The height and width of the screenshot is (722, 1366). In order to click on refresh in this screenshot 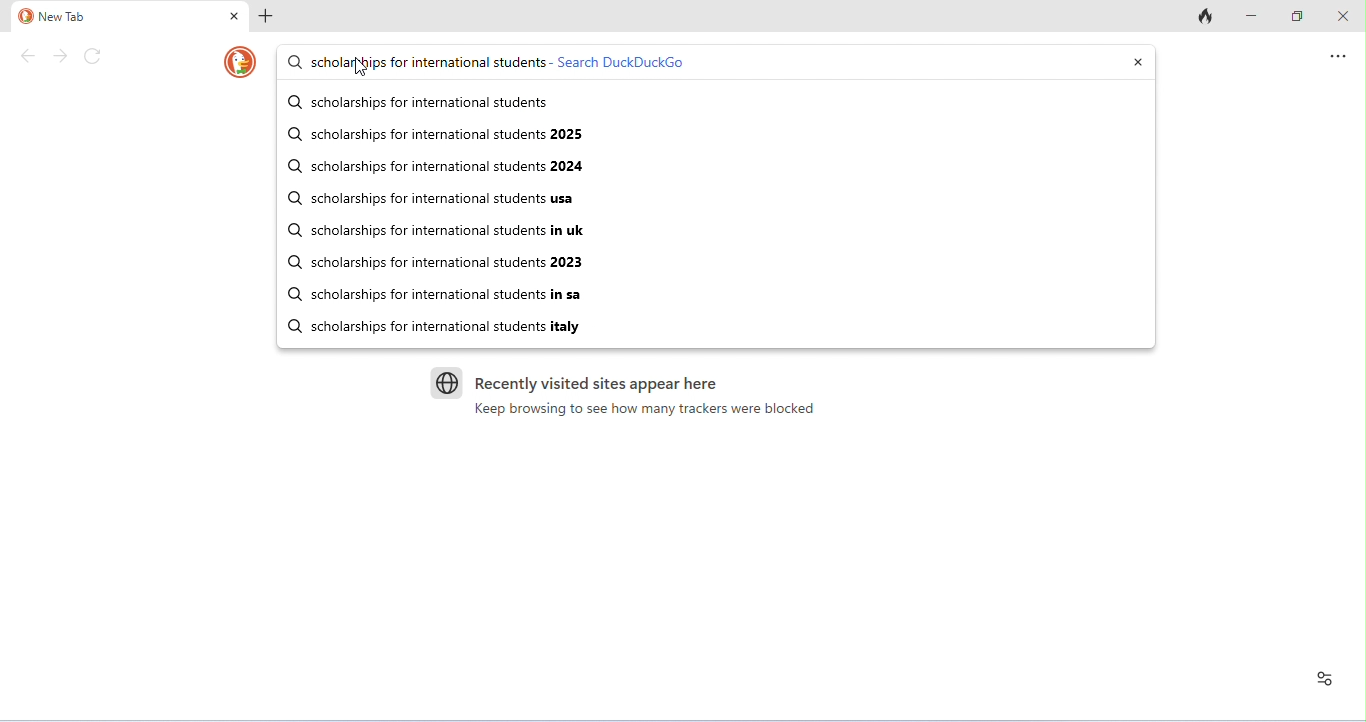, I will do `click(94, 56)`.